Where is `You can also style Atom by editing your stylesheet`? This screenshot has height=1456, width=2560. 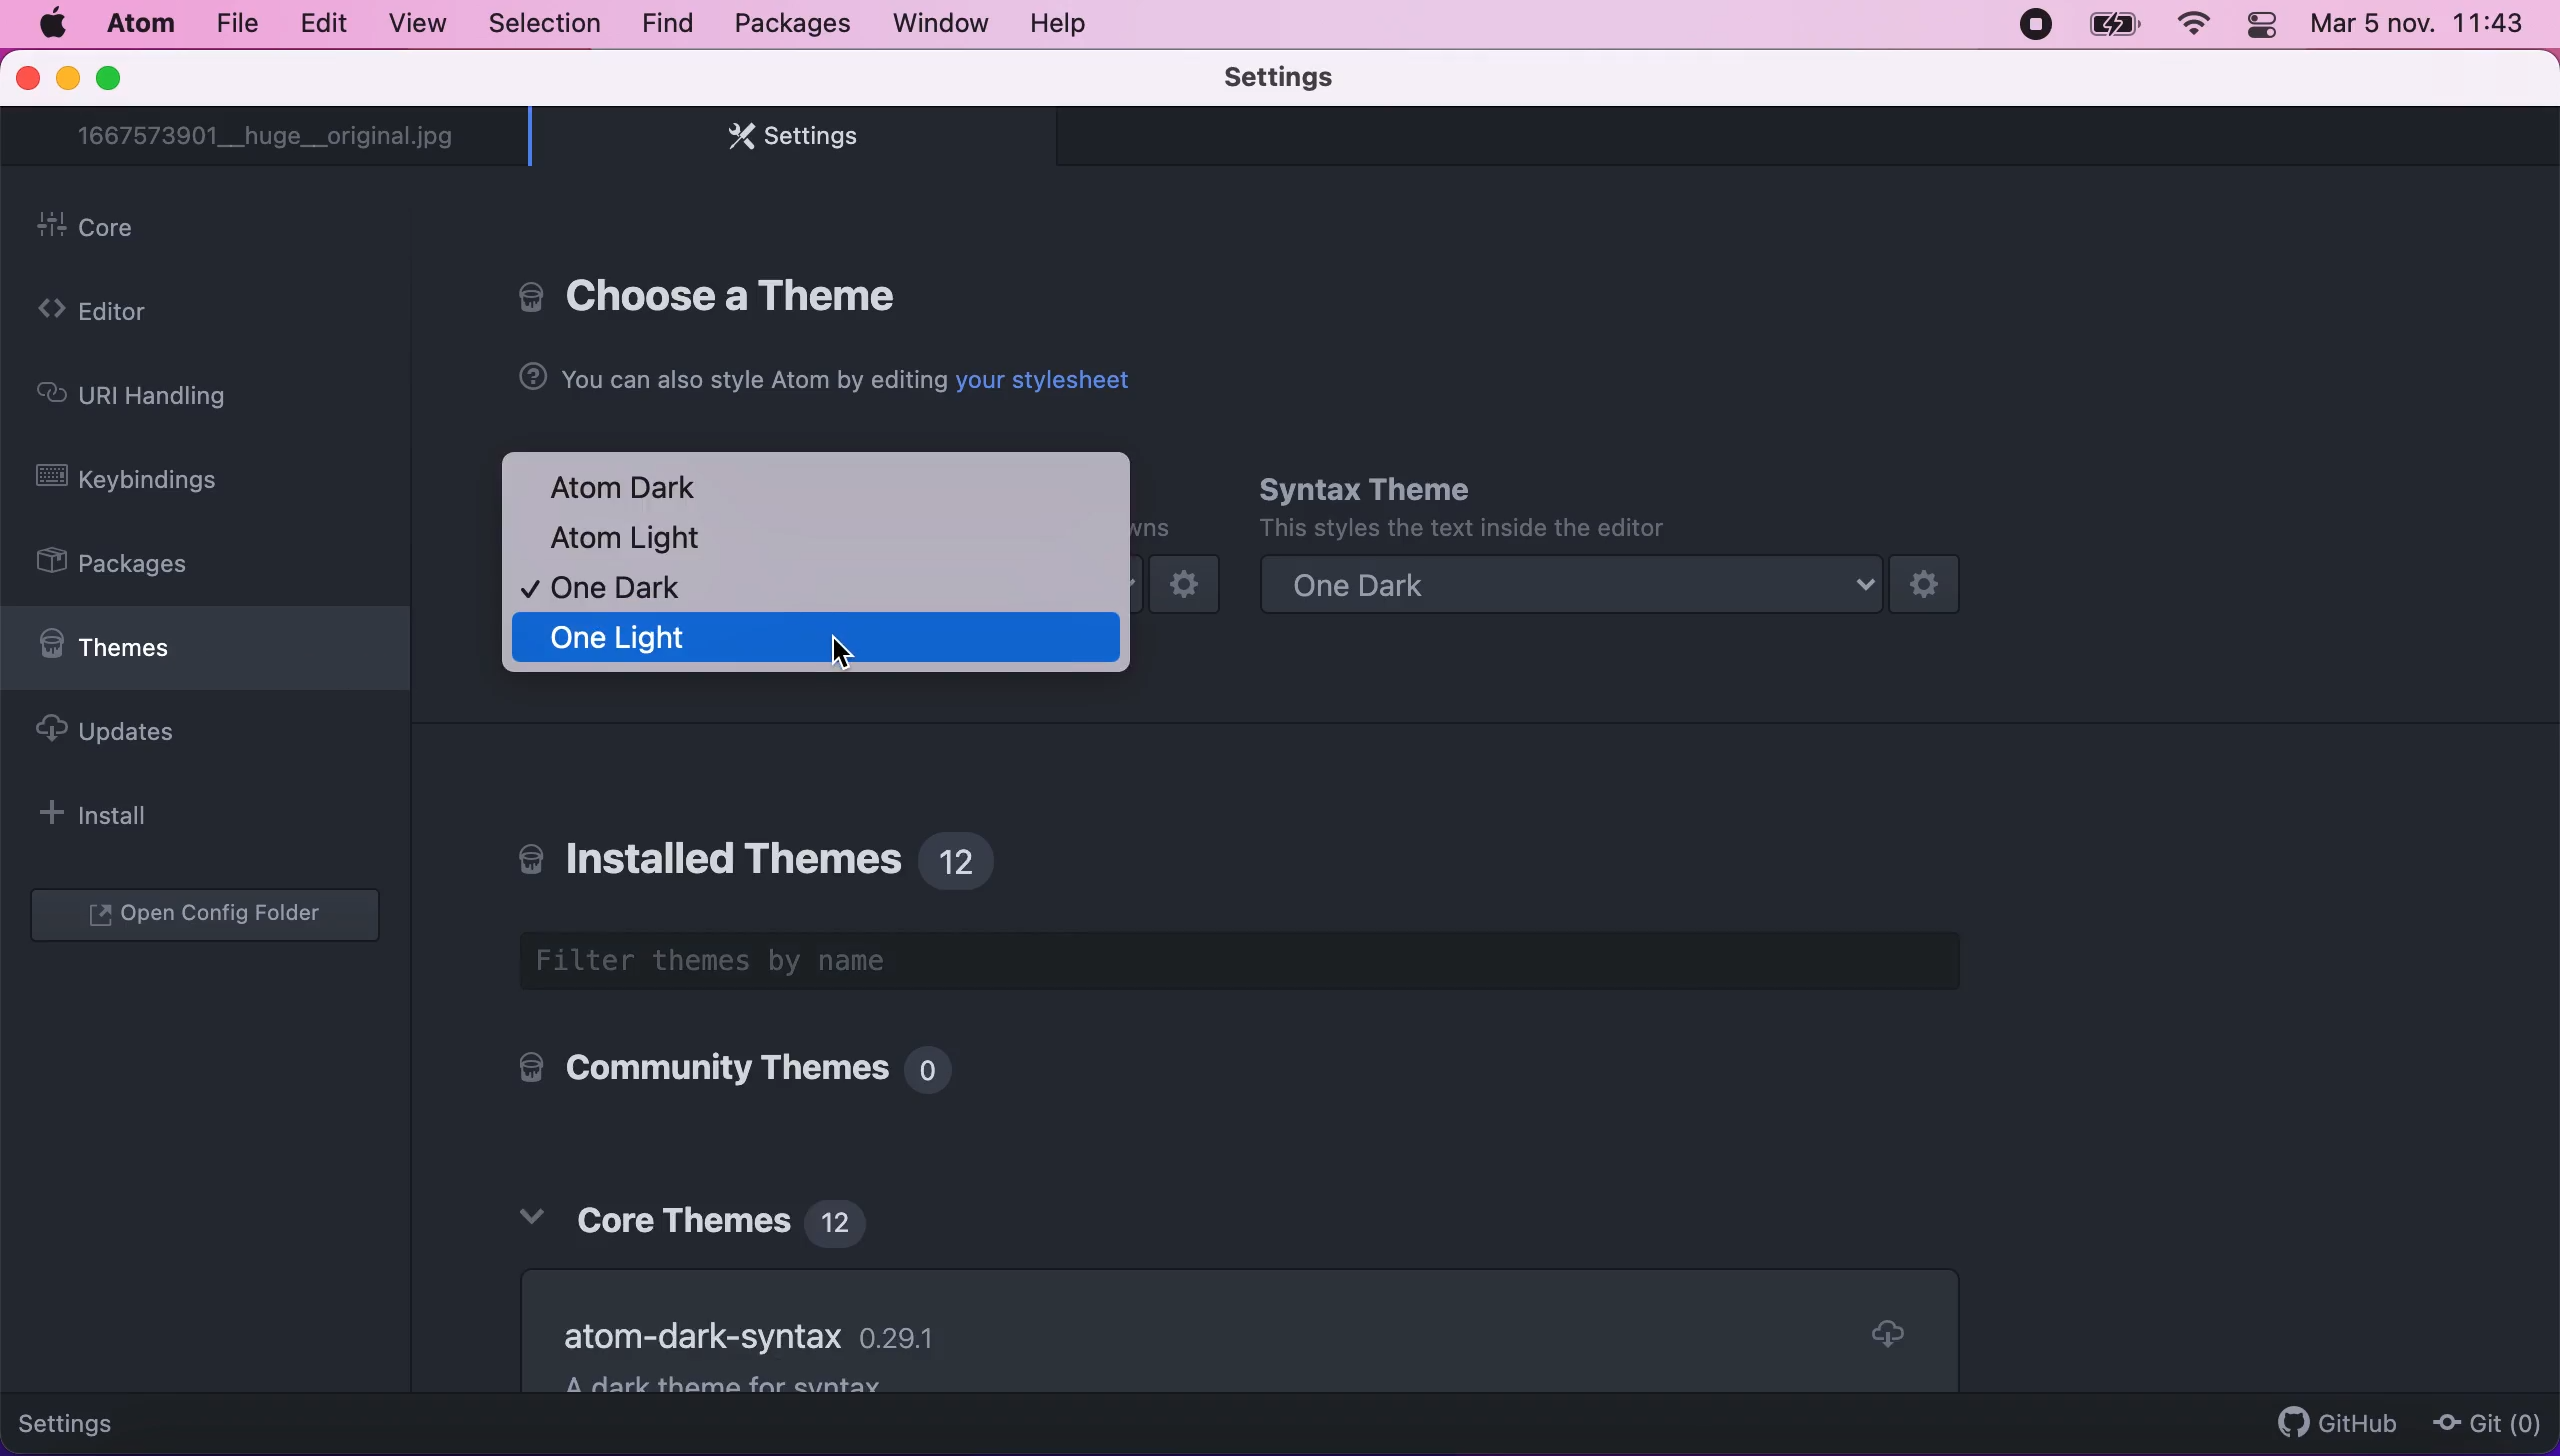 You can also style Atom by editing your stylesheet is located at coordinates (825, 380).